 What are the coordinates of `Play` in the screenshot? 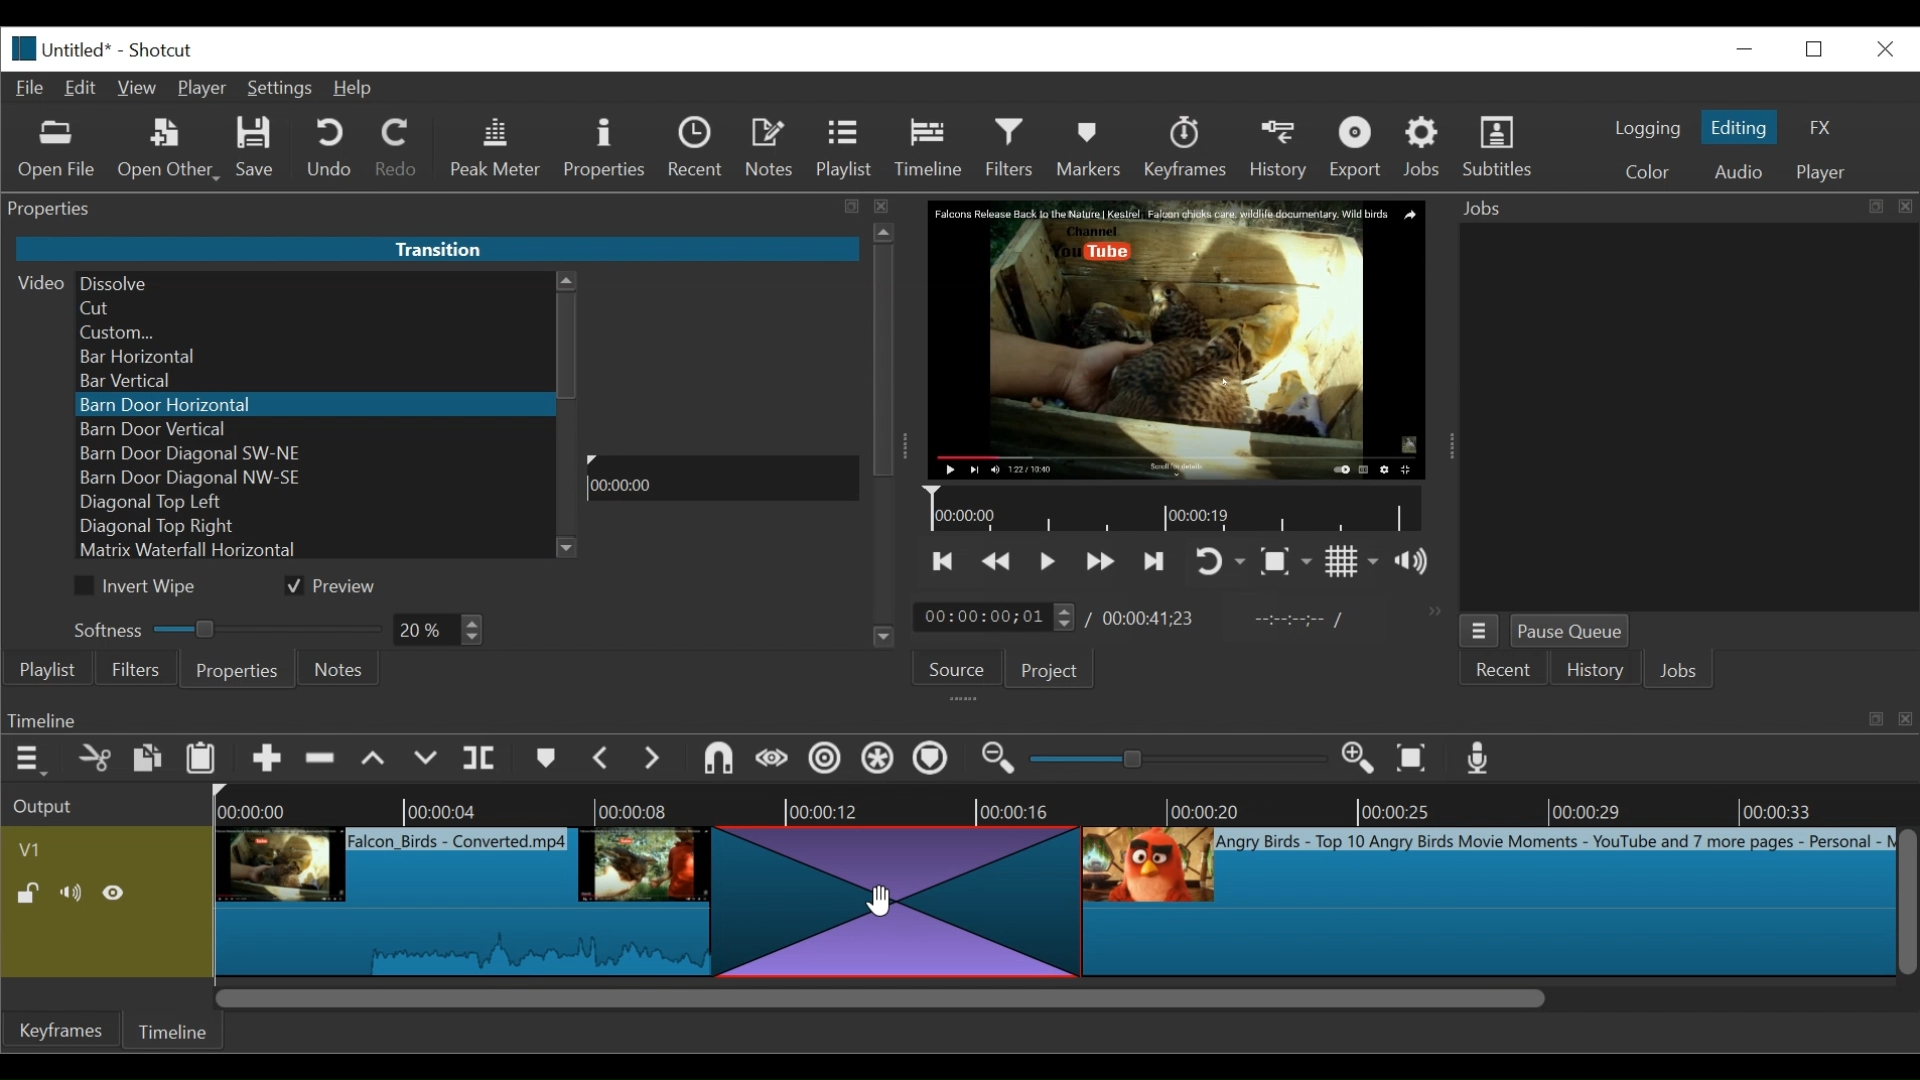 It's located at (722, 519).